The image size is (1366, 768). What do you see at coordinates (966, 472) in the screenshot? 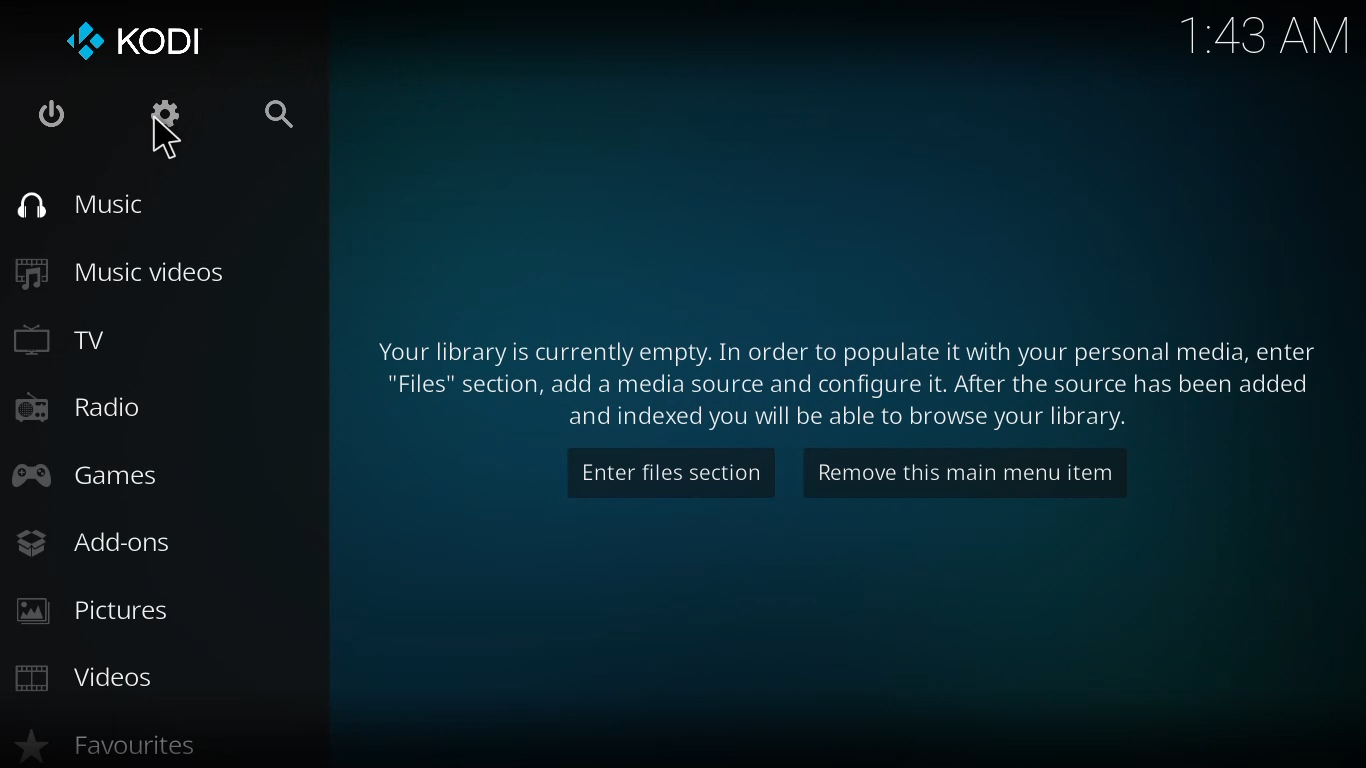
I see `remove this main menu item` at bounding box center [966, 472].